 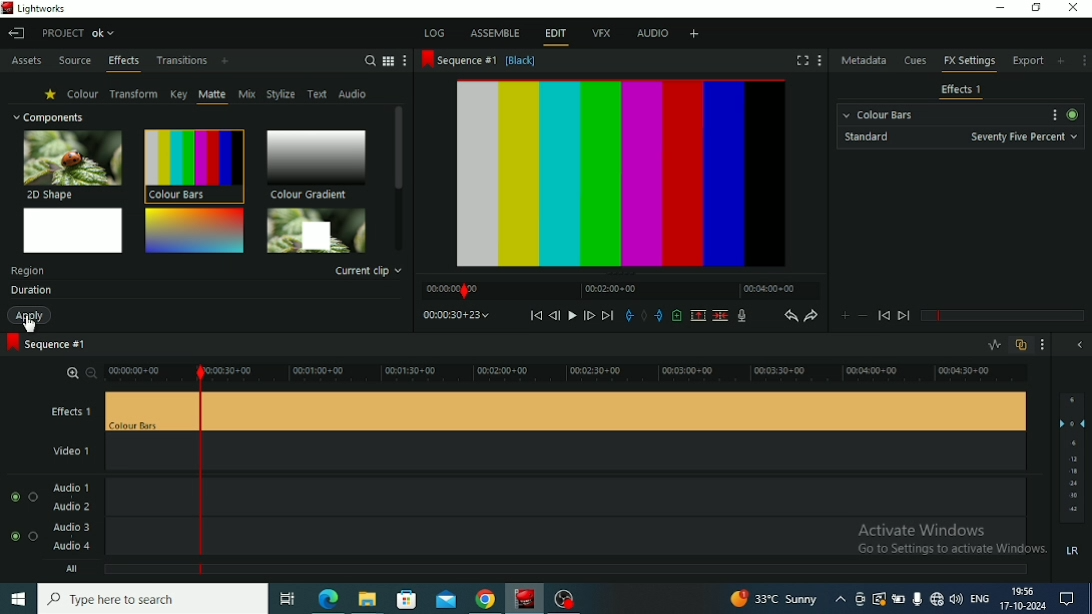 What do you see at coordinates (1030, 63) in the screenshot?
I see `Export` at bounding box center [1030, 63].